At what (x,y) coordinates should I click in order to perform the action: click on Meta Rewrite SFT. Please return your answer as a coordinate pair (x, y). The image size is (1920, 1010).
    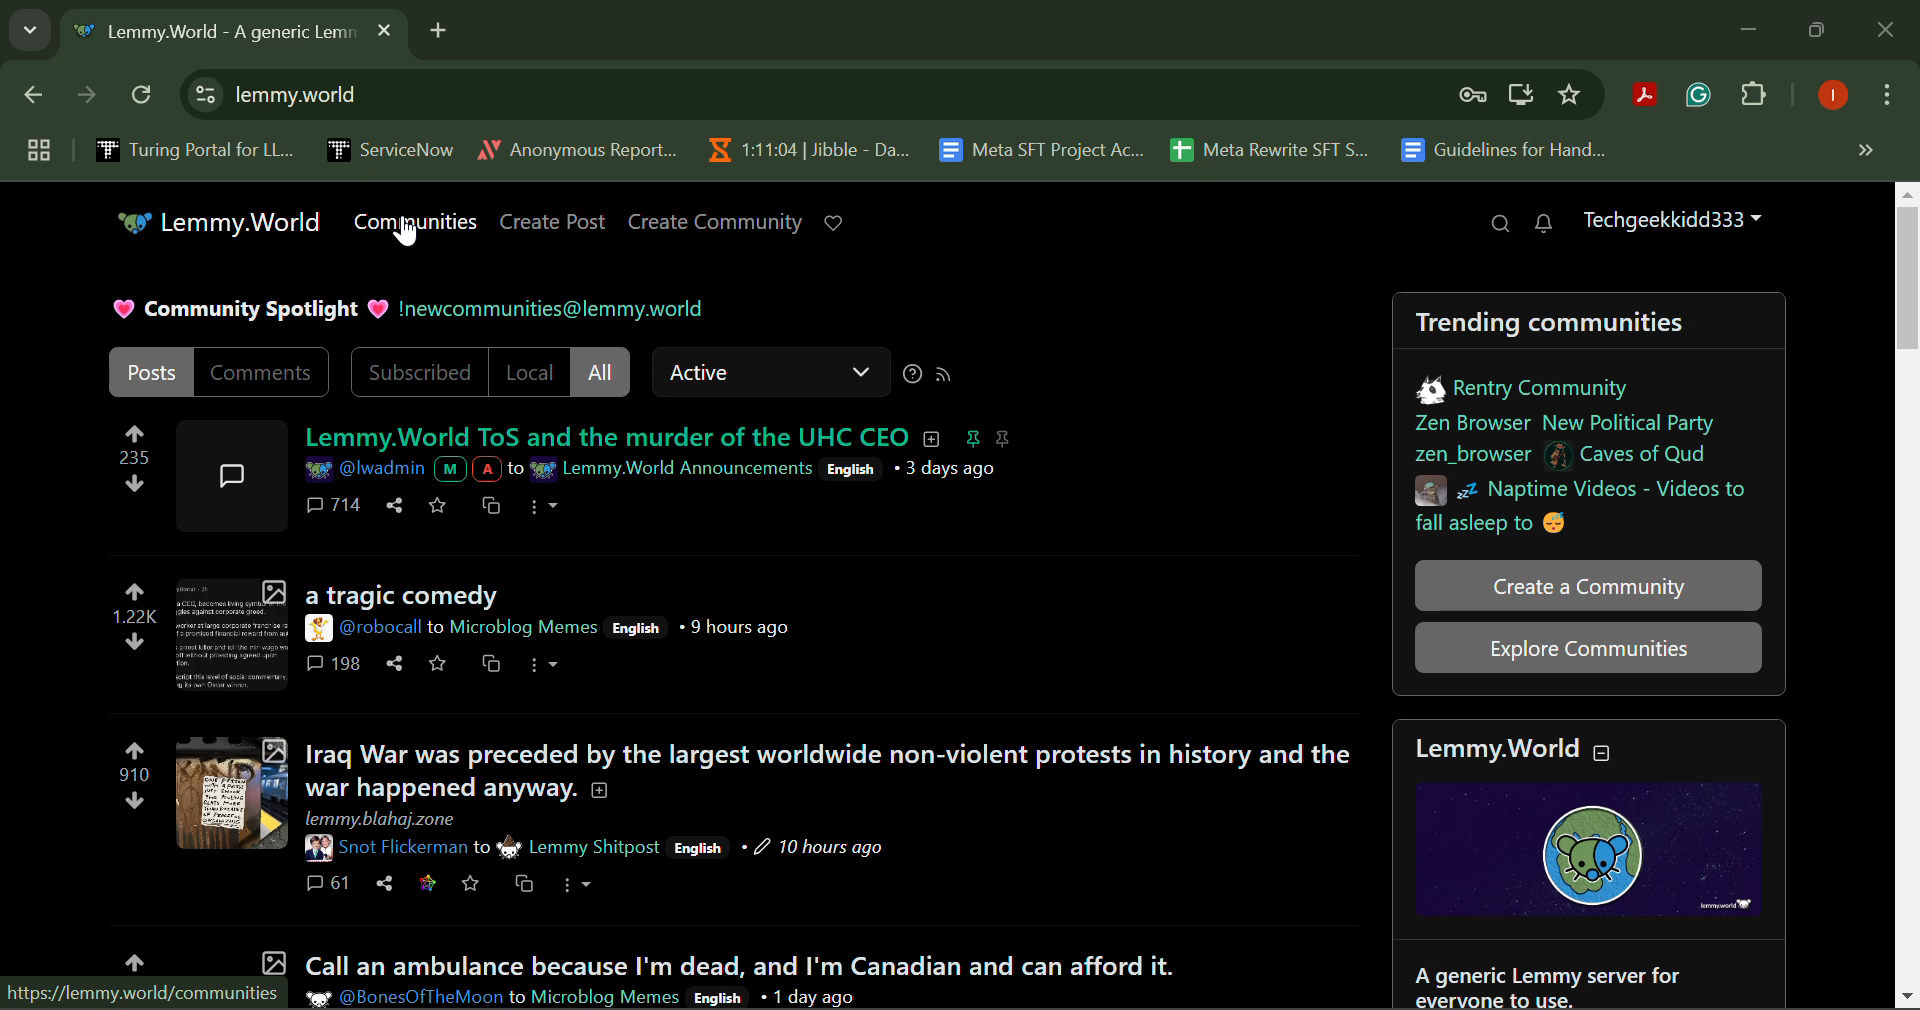
    Looking at the image, I should click on (1277, 147).